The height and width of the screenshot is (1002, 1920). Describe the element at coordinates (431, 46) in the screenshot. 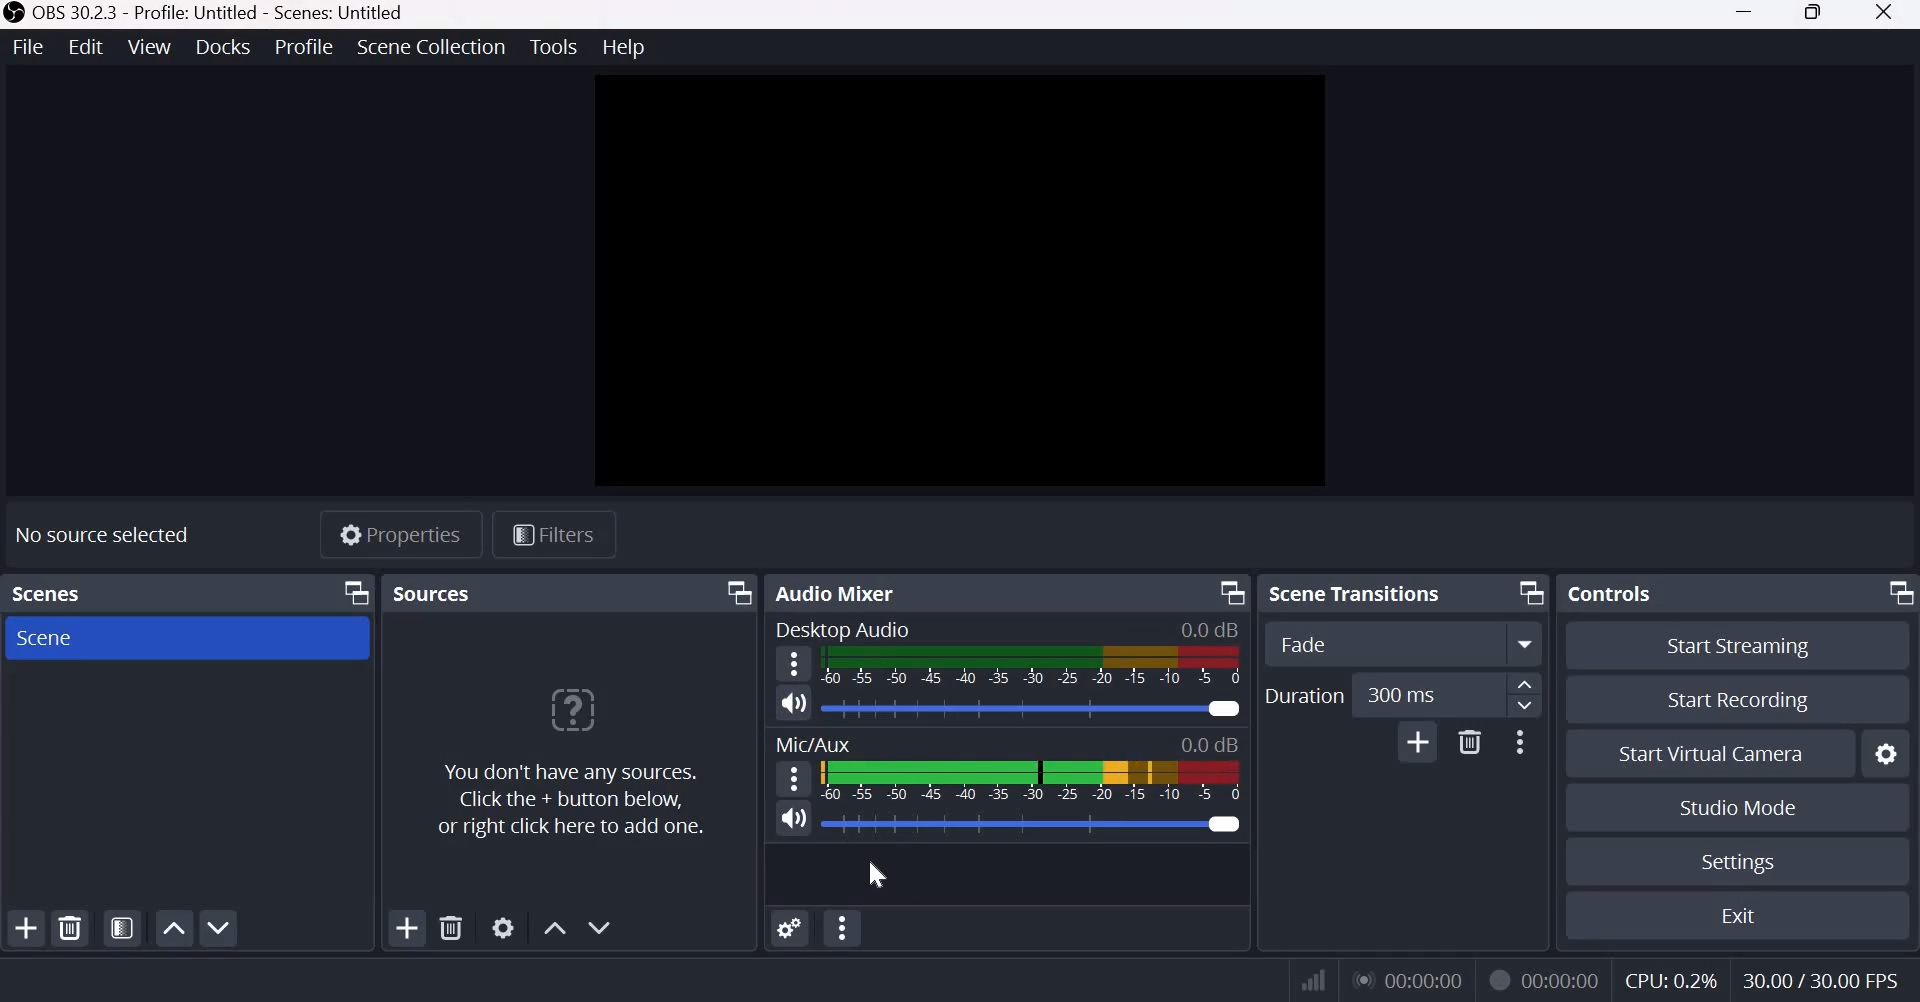

I see `Scene Collection` at that location.